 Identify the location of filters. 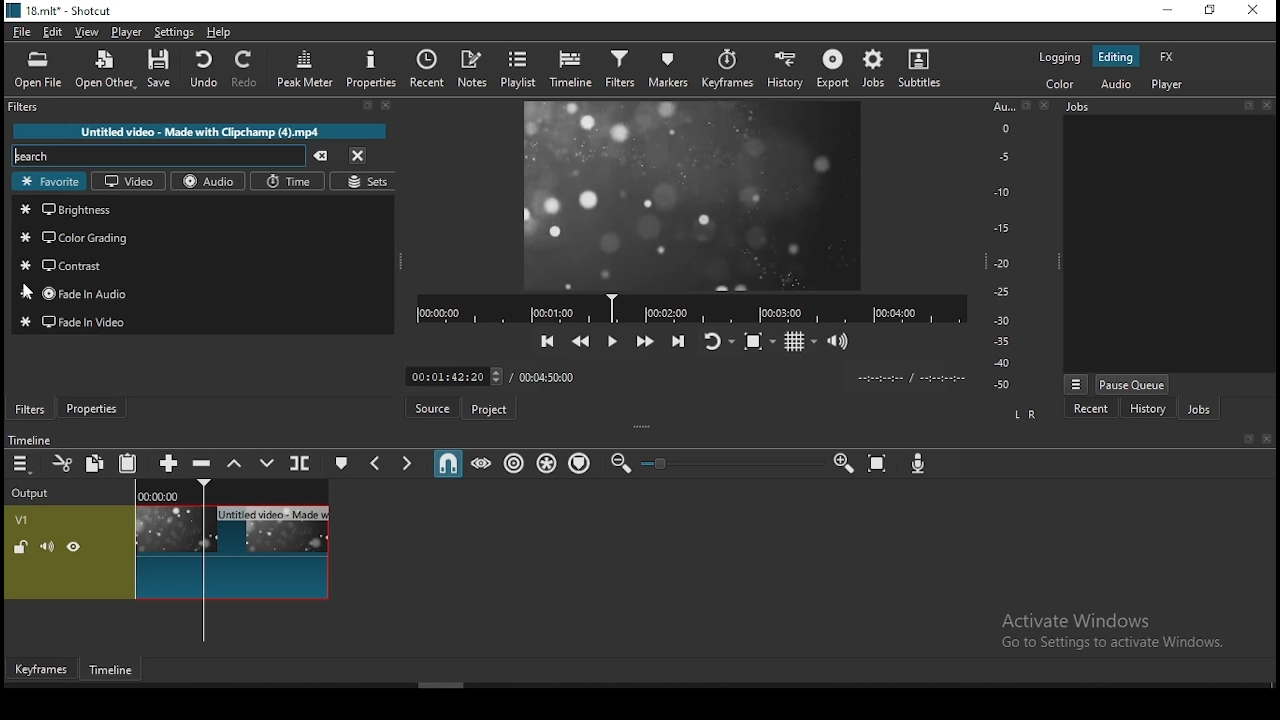
(26, 107).